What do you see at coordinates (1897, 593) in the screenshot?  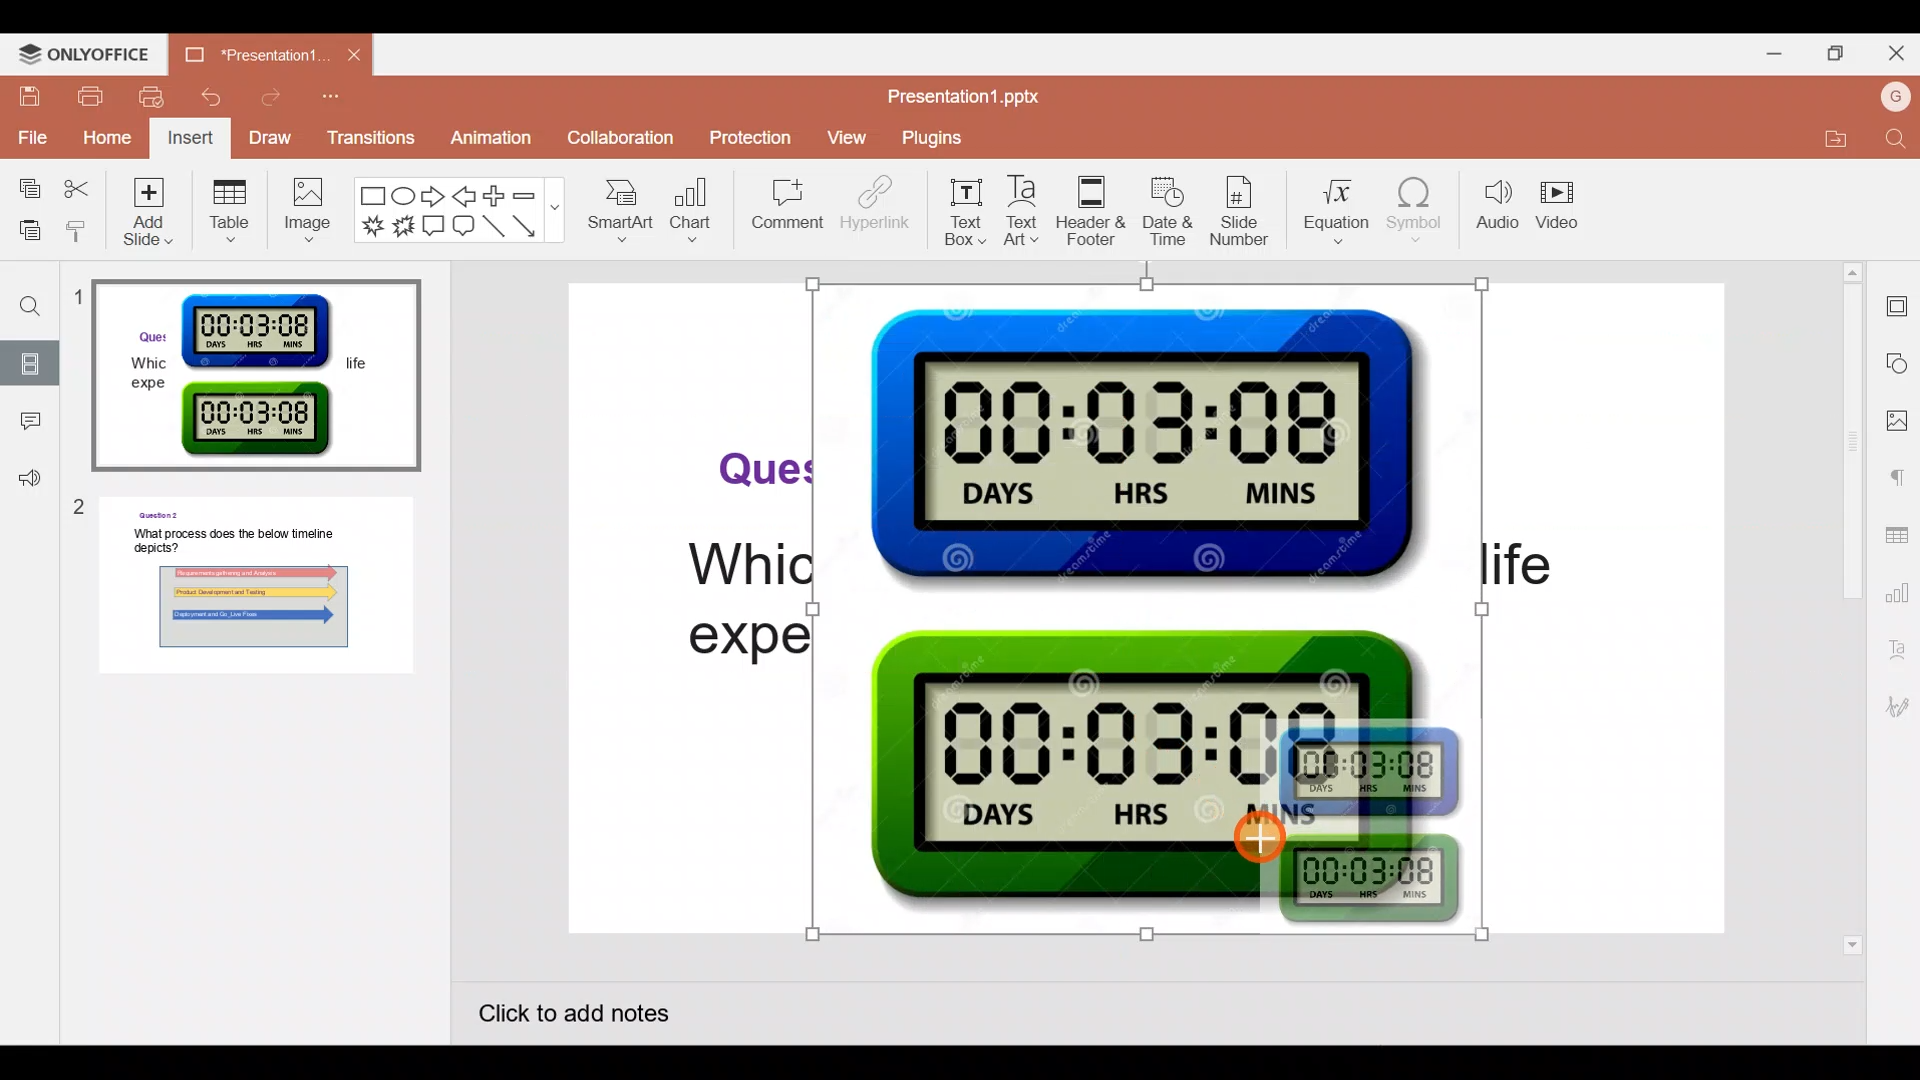 I see `Chart settings` at bounding box center [1897, 593].